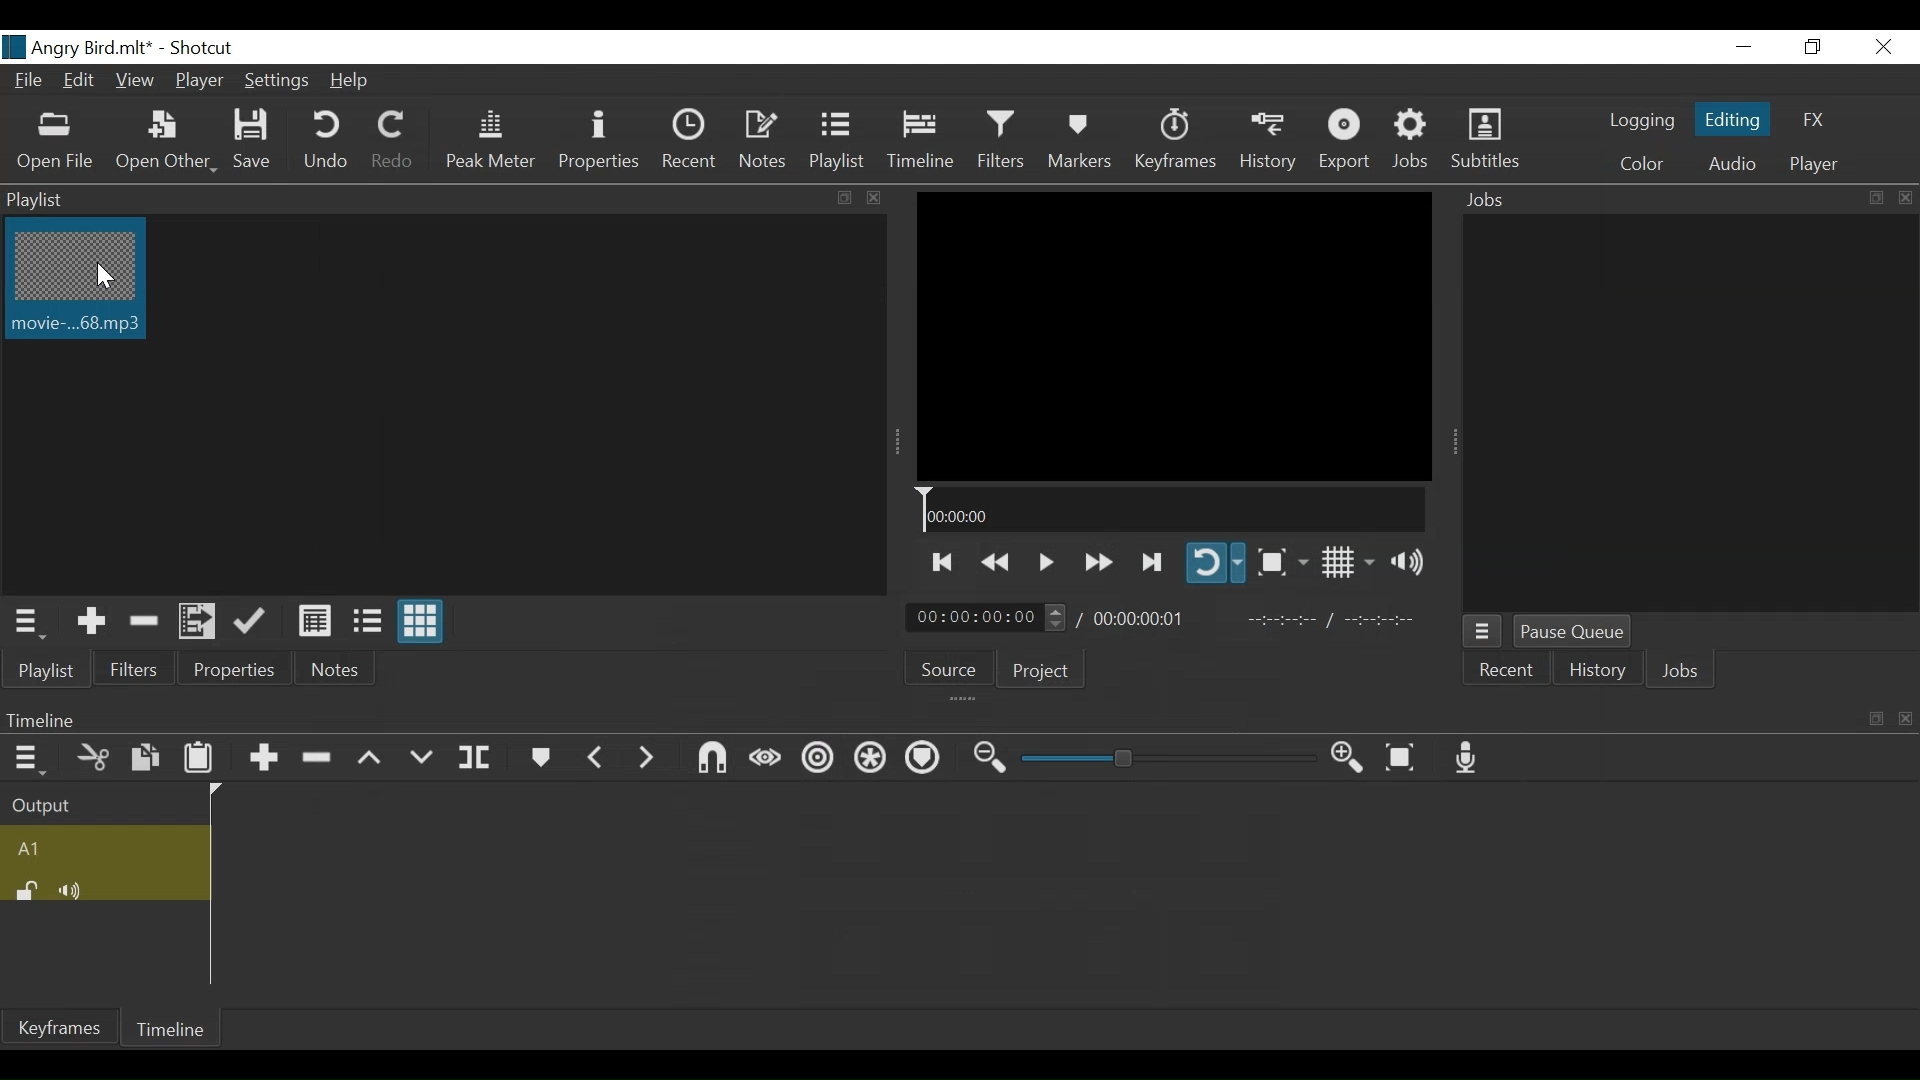 The height and width of the screenshot is (1080, 1920). Describe the element at coordinates (842, 198) in the screenshot. I see `resize` at that location.